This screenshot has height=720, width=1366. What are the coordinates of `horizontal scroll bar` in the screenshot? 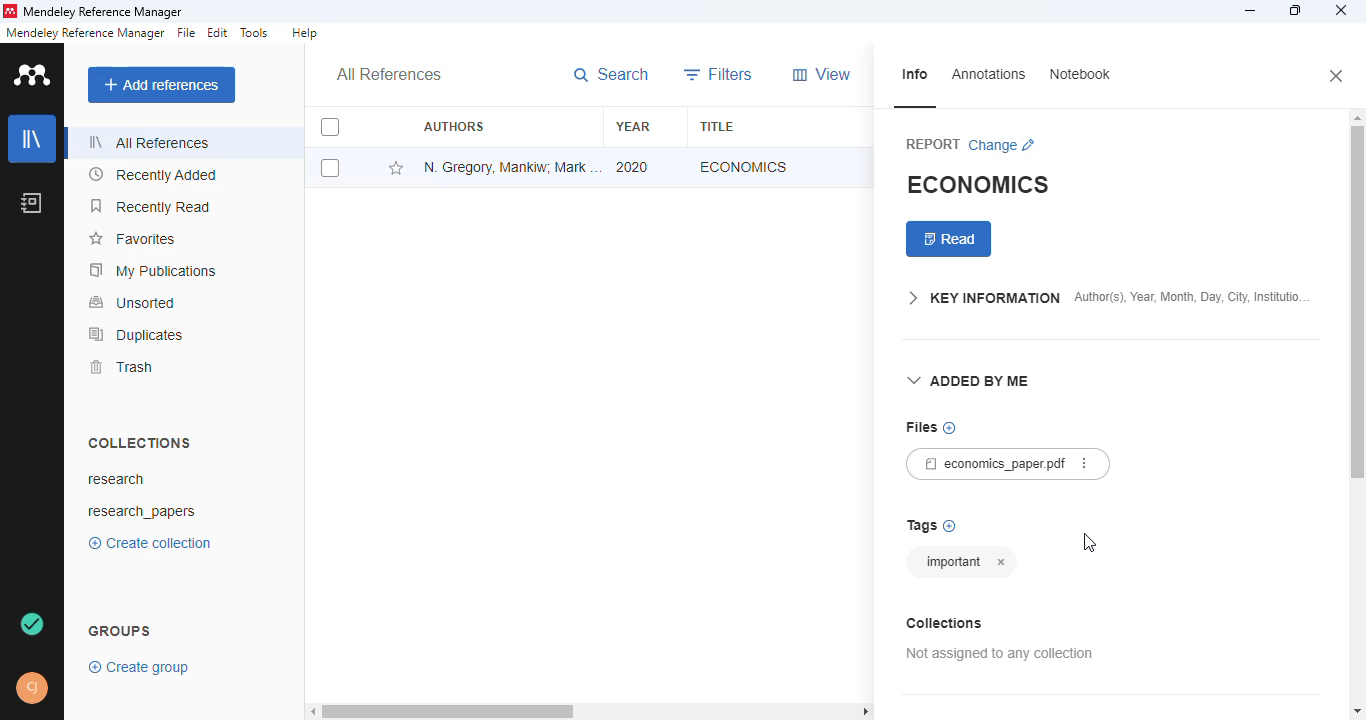 It's located at (593, 710).